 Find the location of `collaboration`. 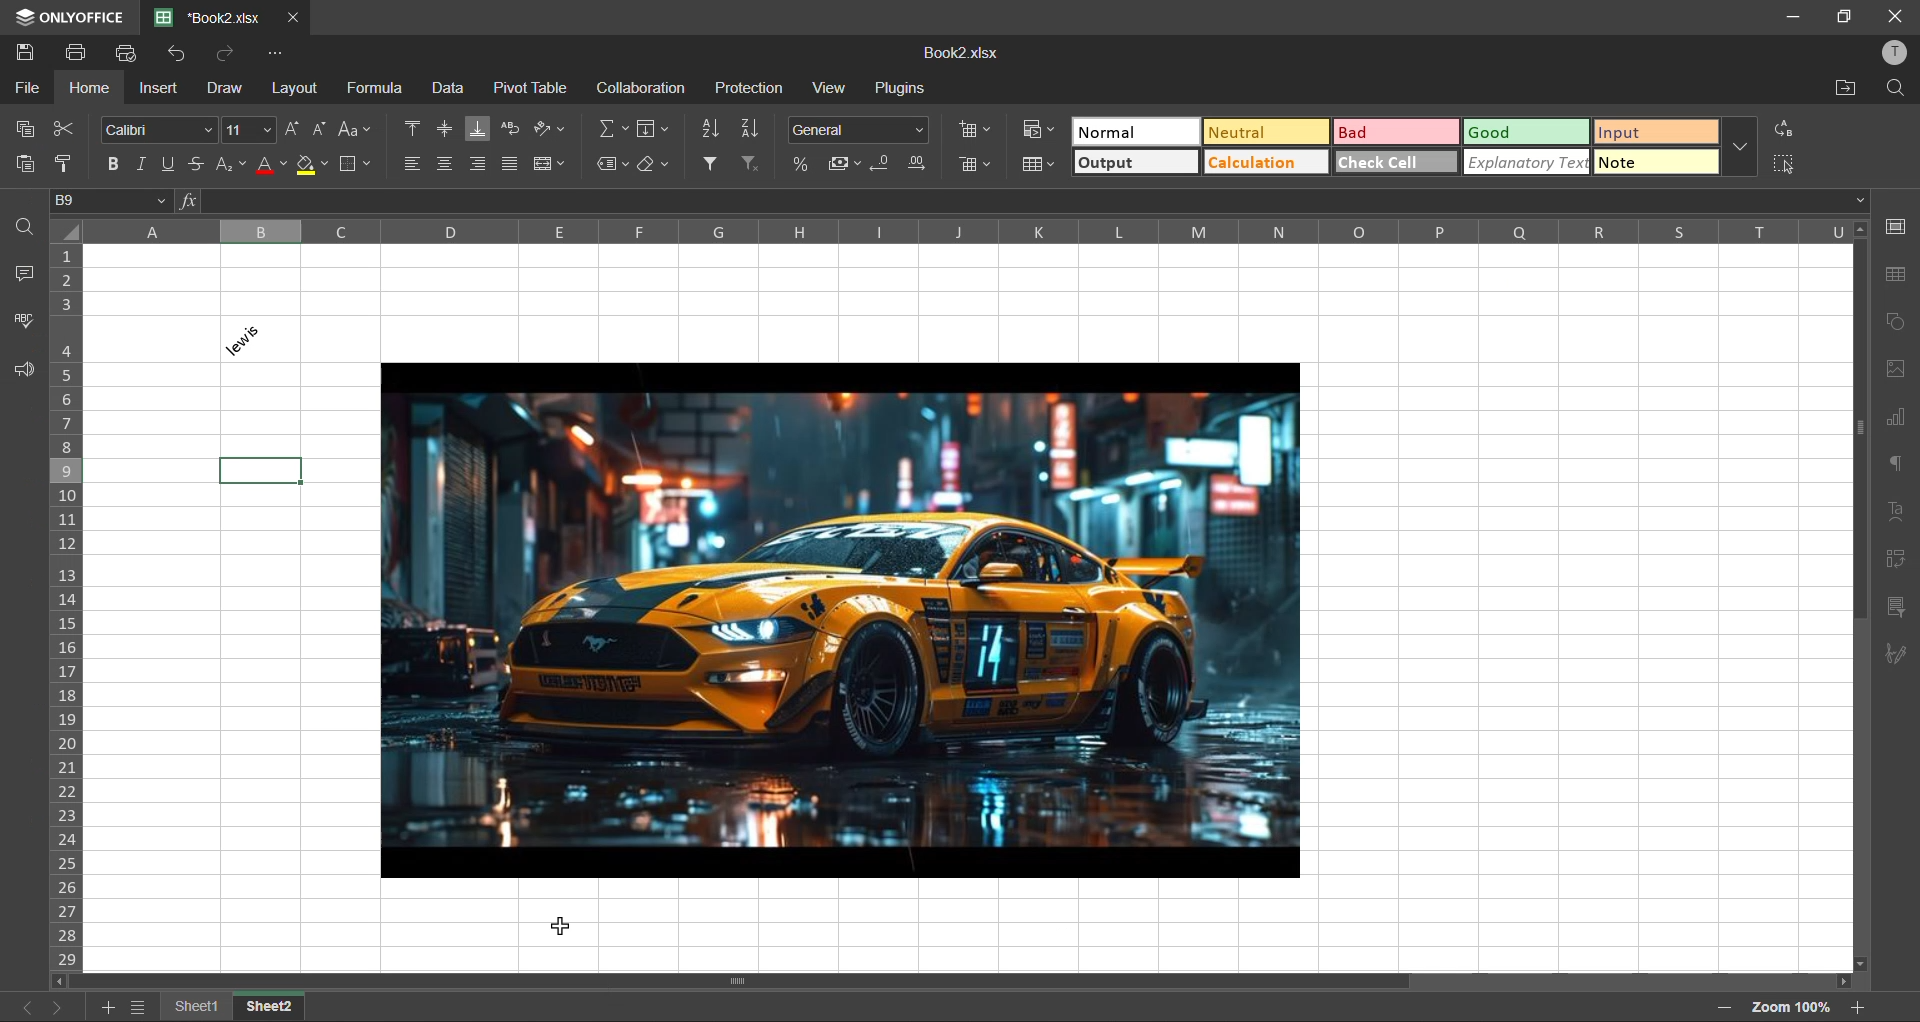

collaboration is located at coordinates (645, 89).